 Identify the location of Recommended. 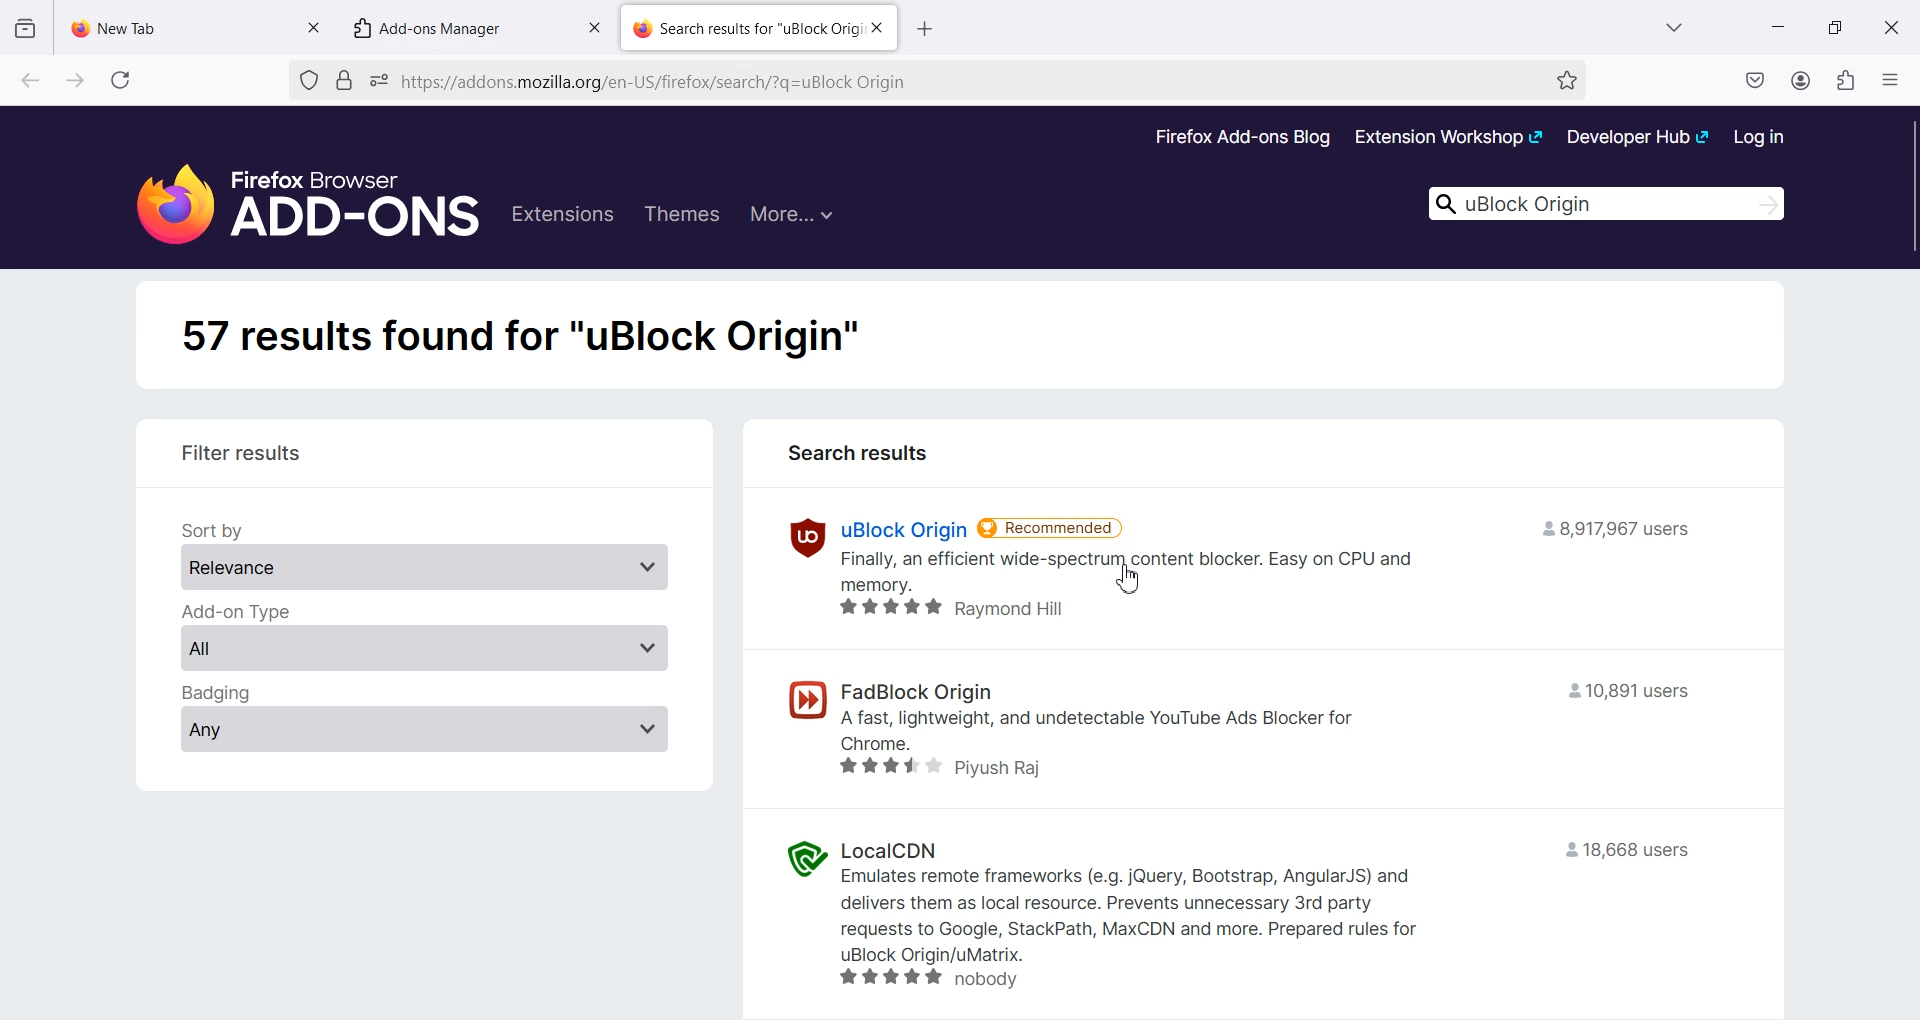
(1056, 525).